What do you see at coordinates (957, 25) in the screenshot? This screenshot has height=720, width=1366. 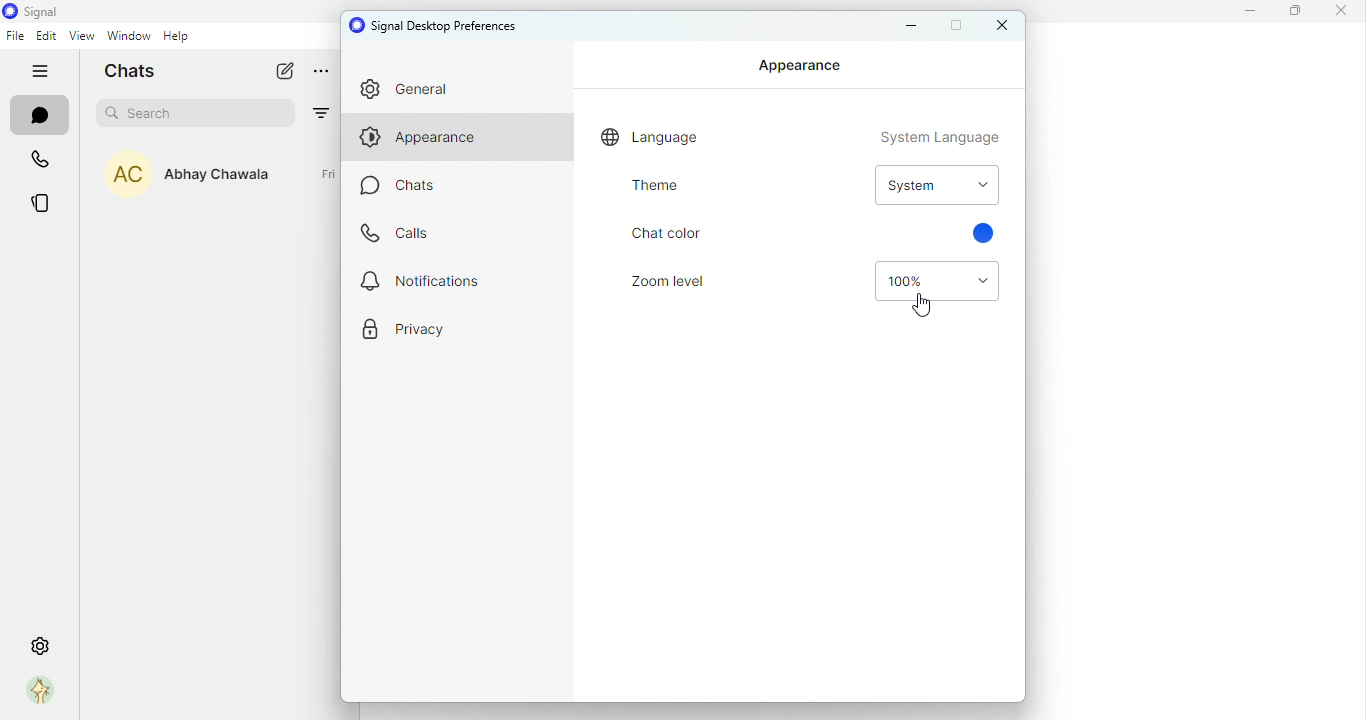 I see `maximize` at bounding box center [957, 25].